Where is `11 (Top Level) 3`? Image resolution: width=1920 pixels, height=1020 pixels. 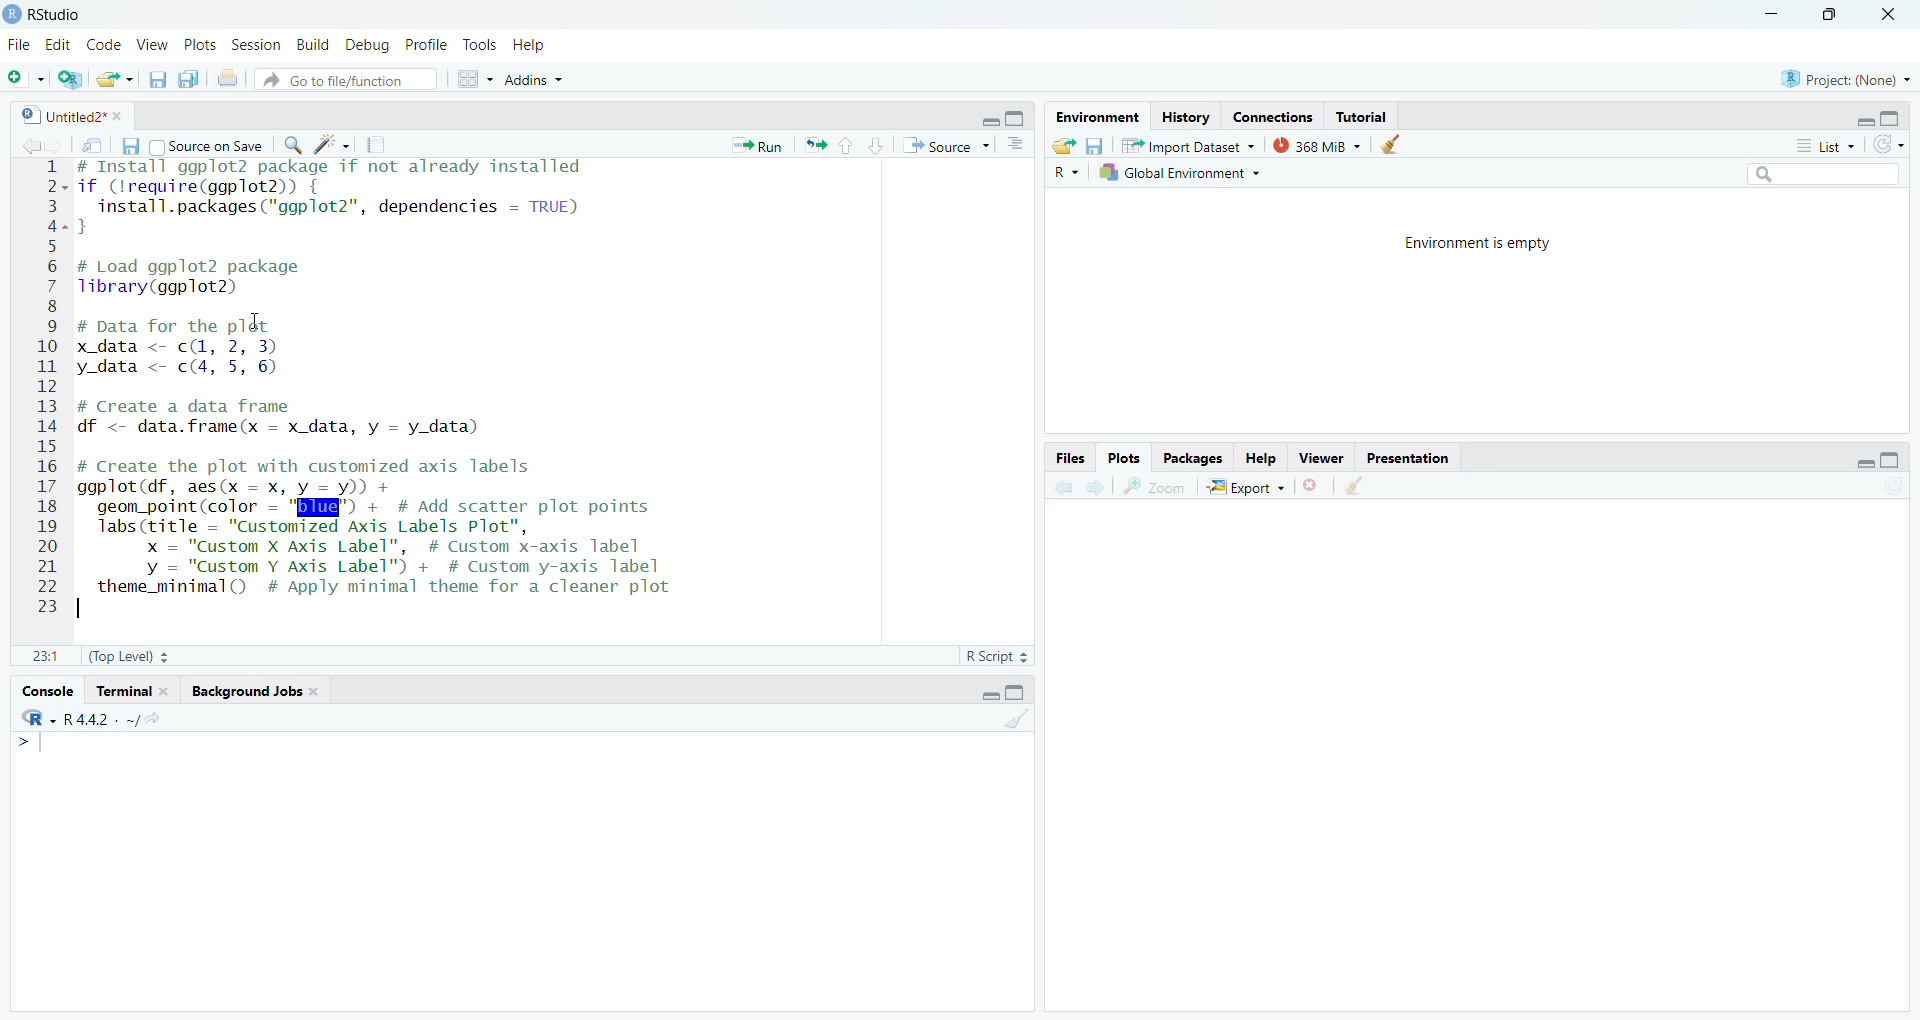 11 (Top Level) 3 is located at coordinates (112, 657).